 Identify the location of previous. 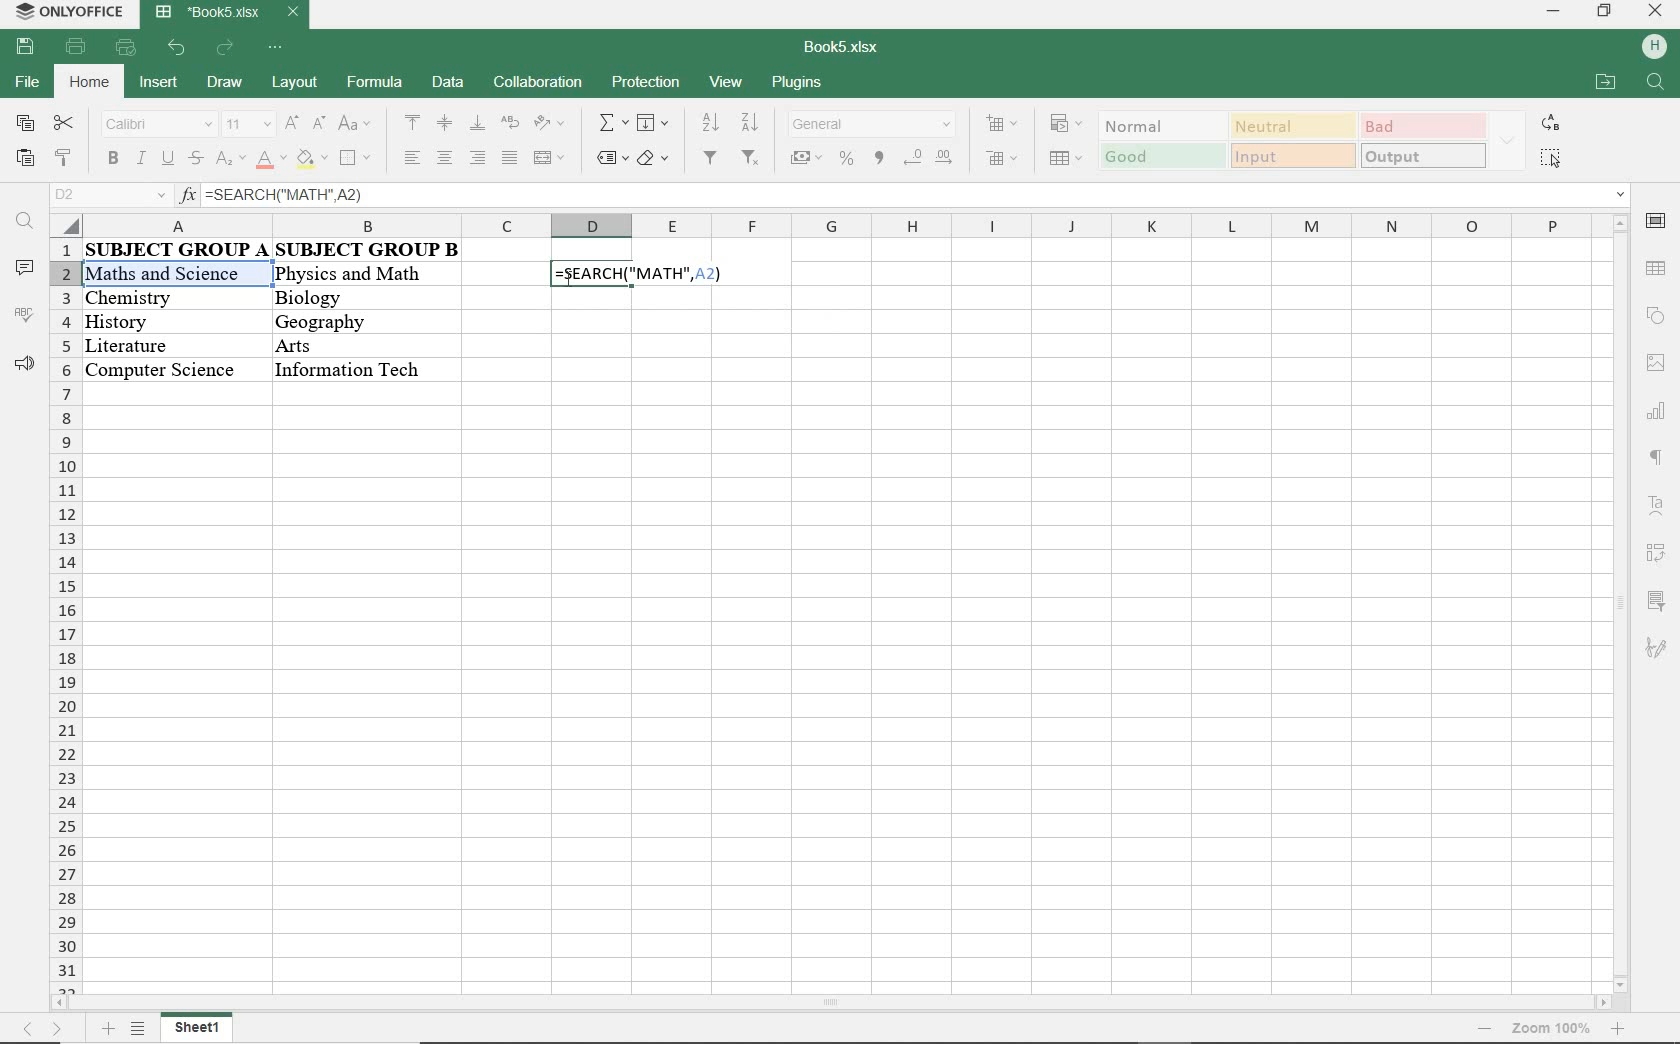
(20, 1031).